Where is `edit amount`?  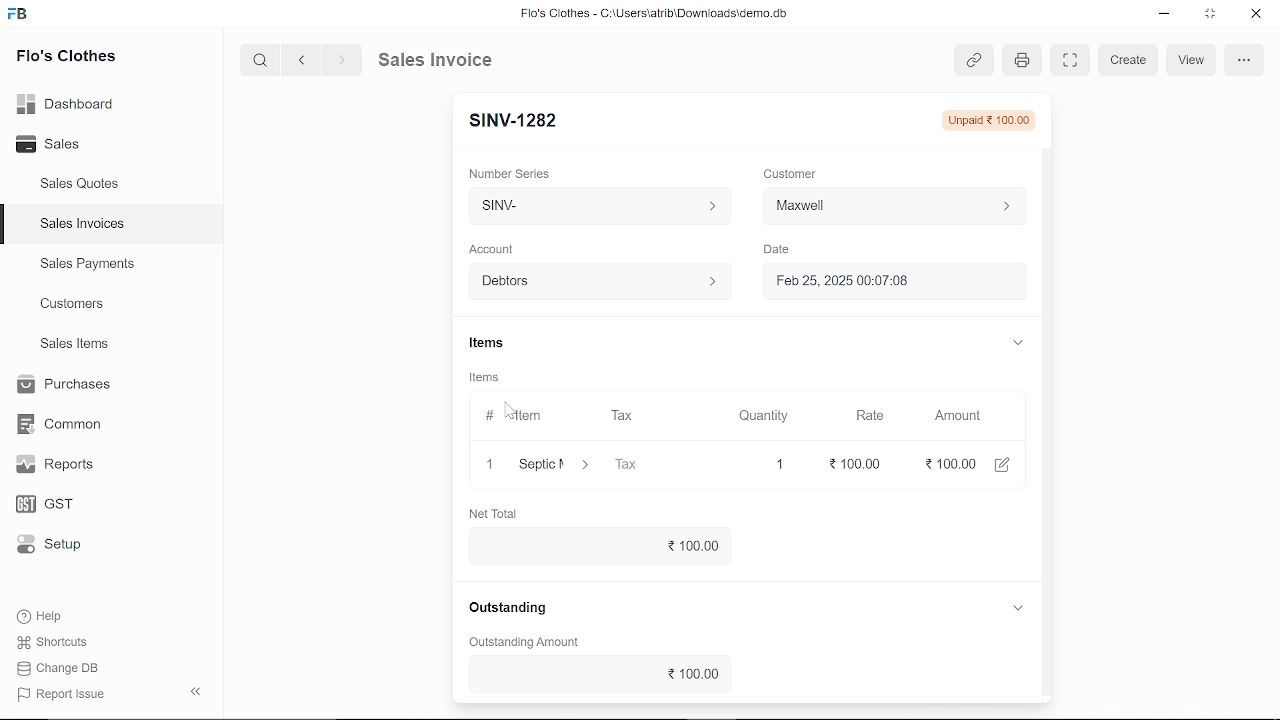
edit amount is located at coordinates (1003, 463).